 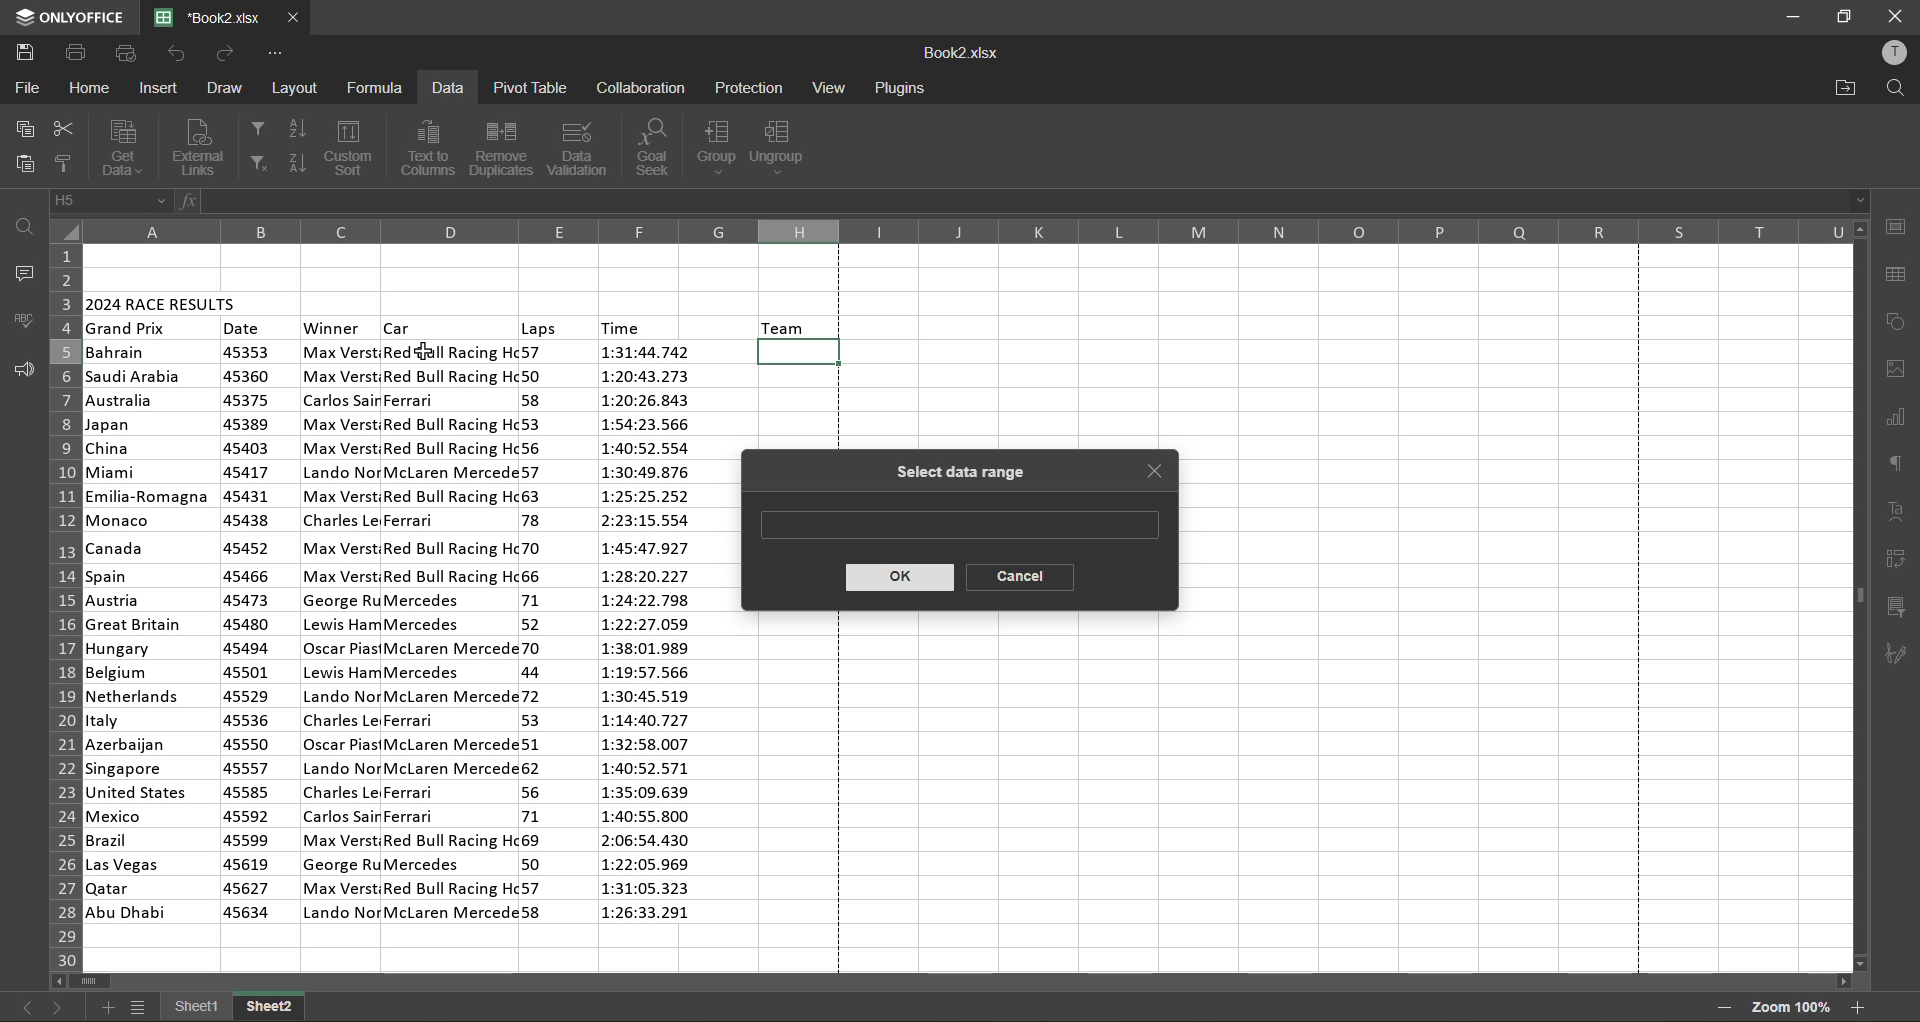 I want to click on table, so click(x=1901, y=276).